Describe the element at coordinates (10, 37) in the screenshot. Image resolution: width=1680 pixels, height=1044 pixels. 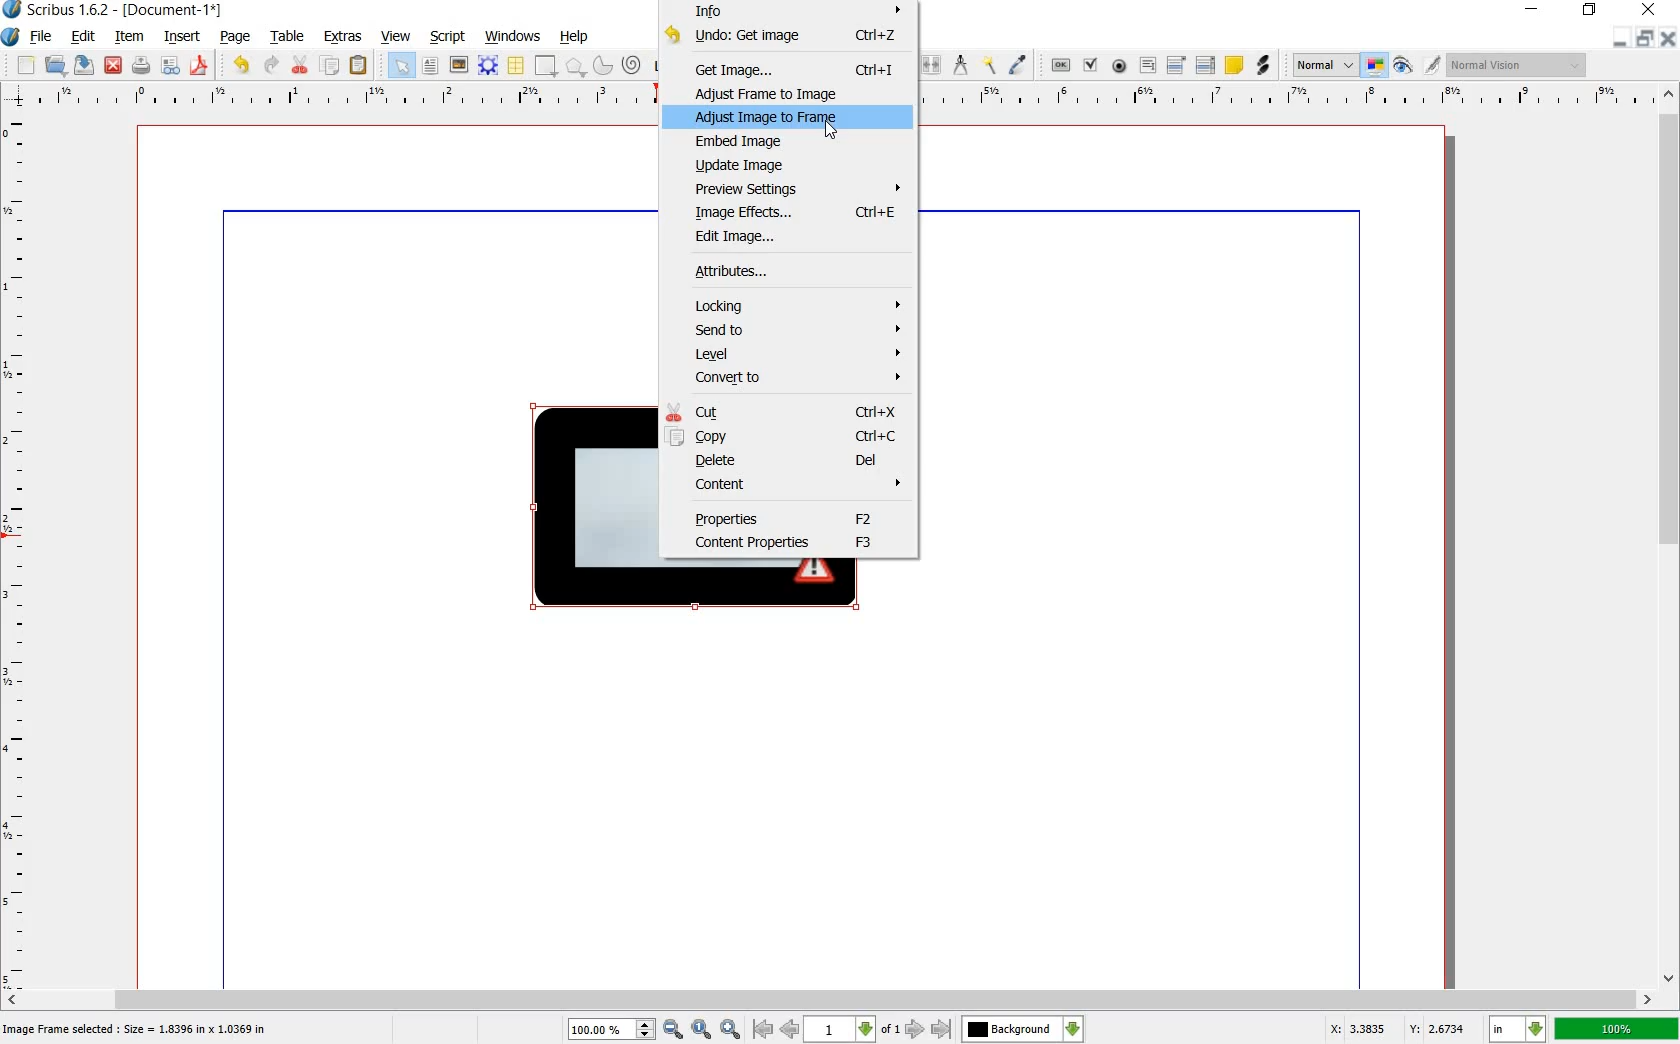
I see `system logo` at that location.